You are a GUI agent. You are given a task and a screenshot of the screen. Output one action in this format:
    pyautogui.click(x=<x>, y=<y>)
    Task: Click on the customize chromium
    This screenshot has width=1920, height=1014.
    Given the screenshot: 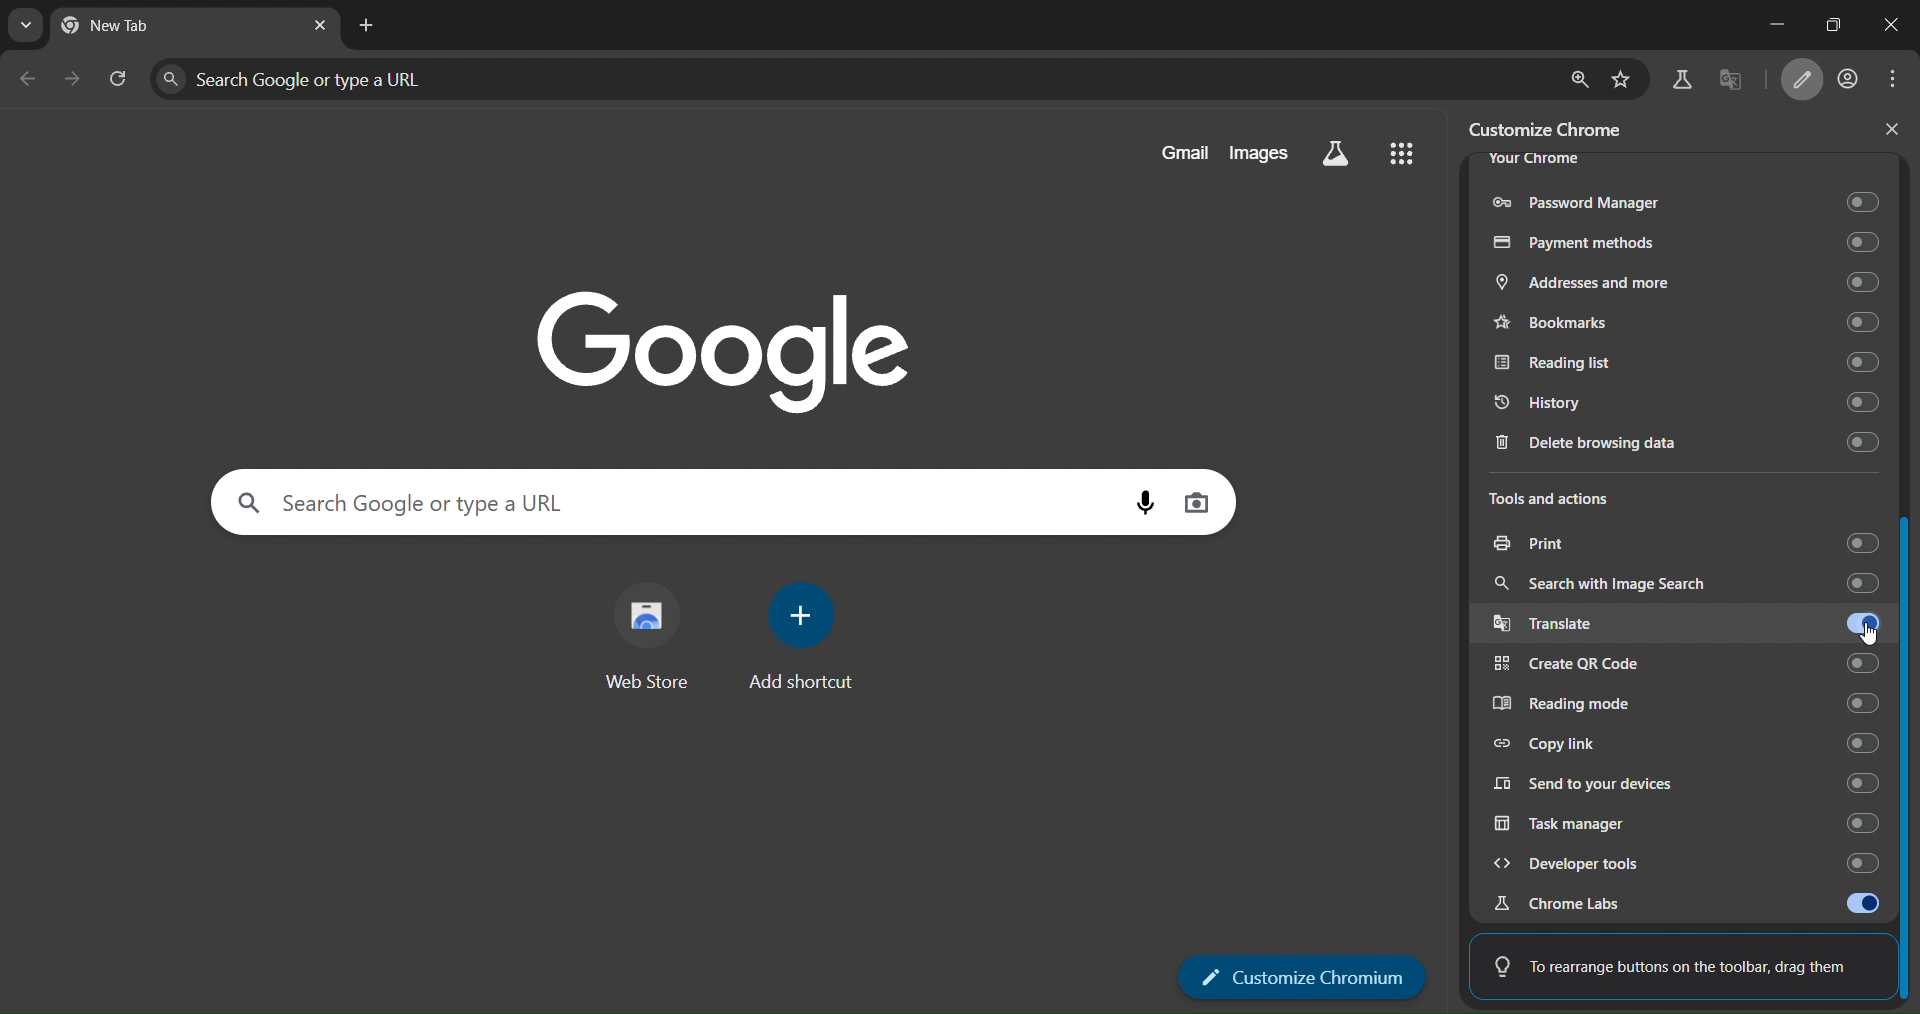 What is the action you would take?
    pyautogui.click(x=1303, y=976)
    